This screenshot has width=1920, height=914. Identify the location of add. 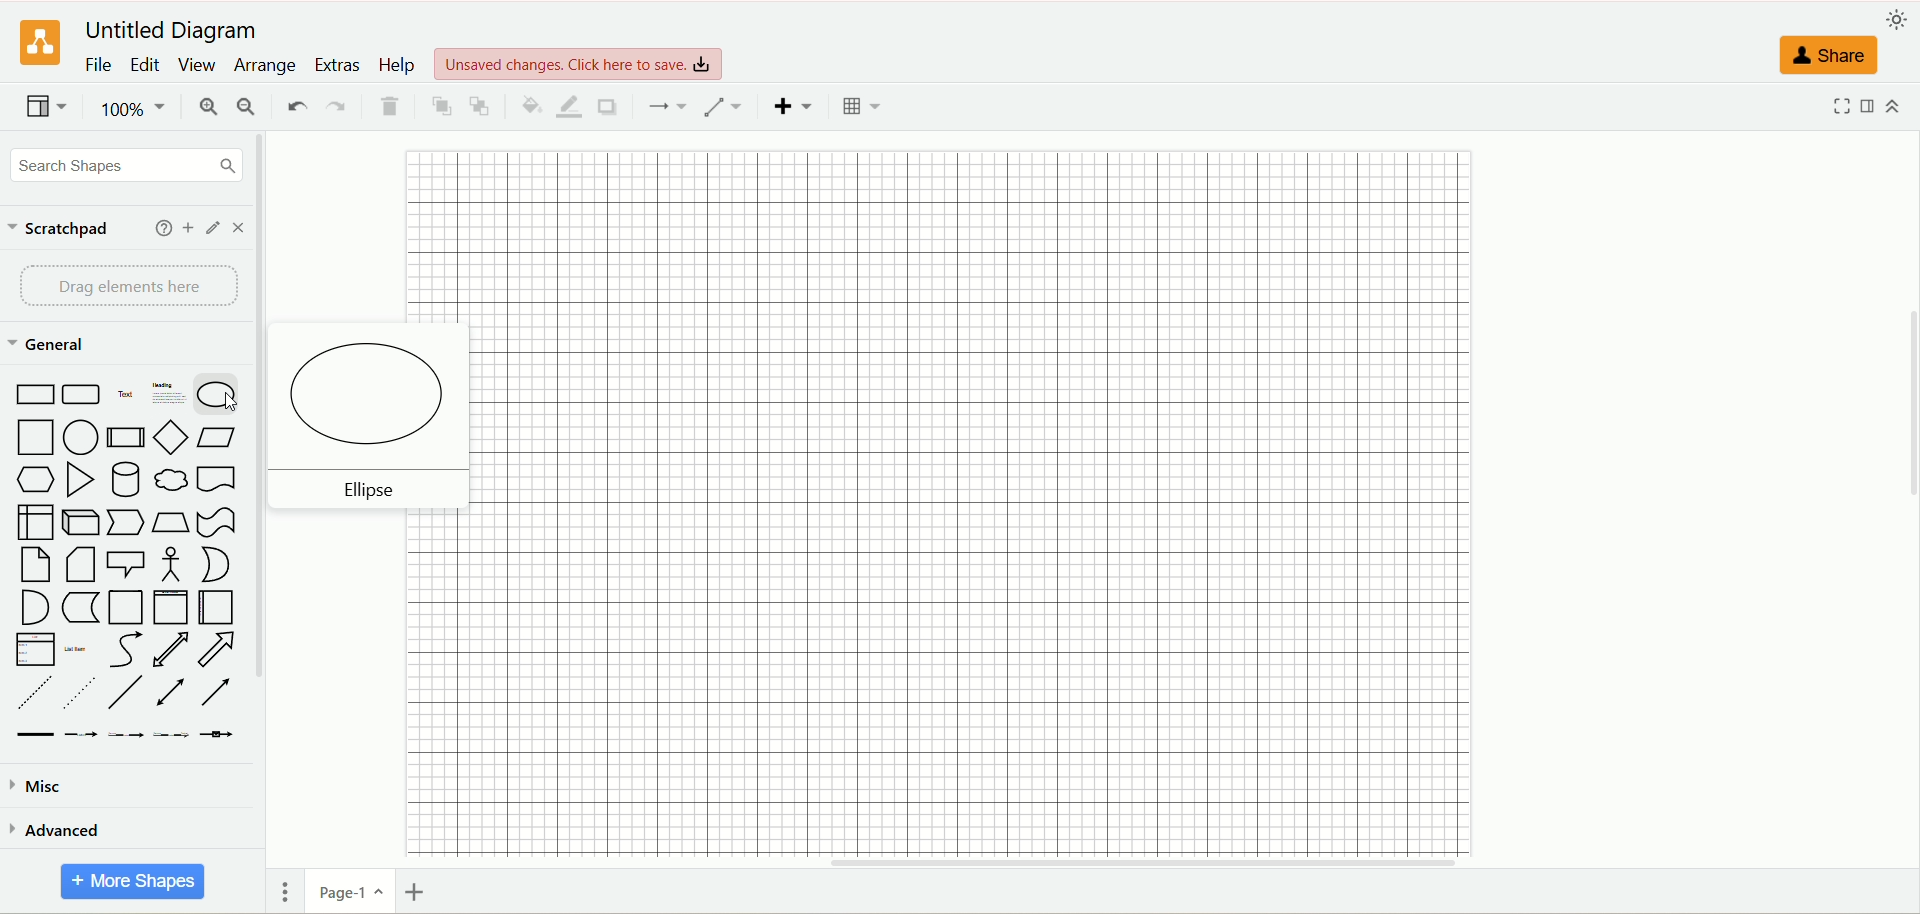
(187, 229).